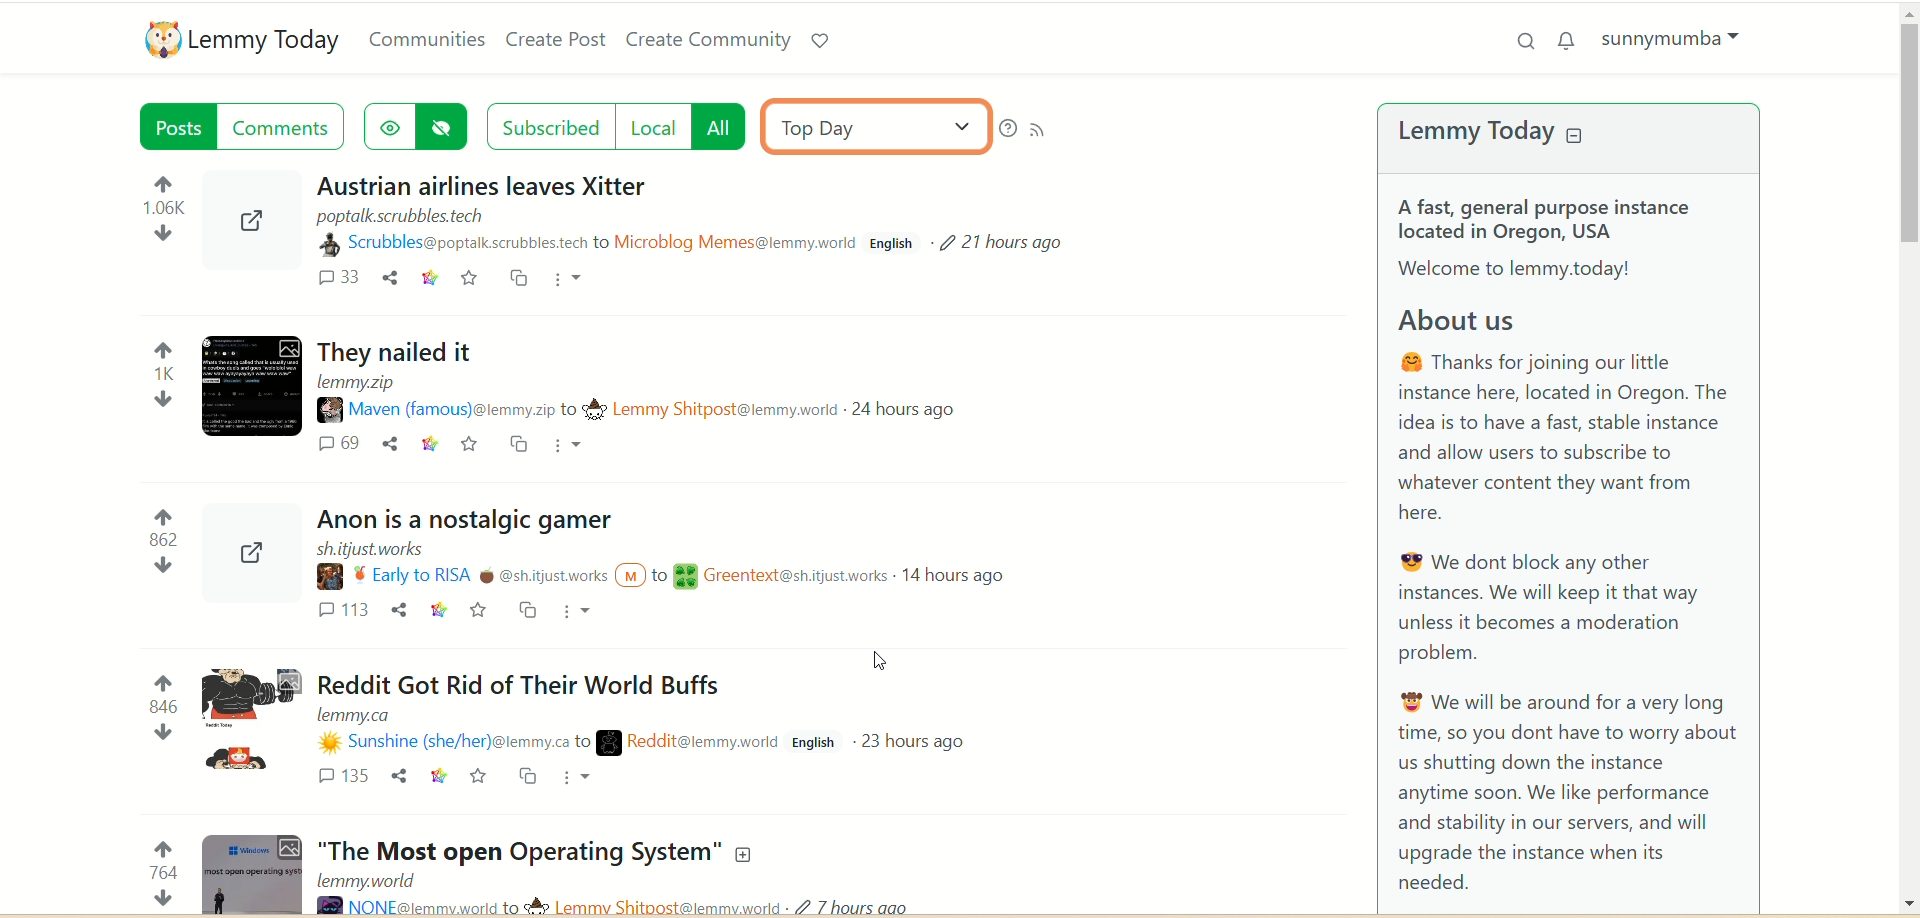 Image resolution: width=1920 pixels, height=918 pixels. Describe the element at coordinates (884, 663) in the screenshot. I see `Pointer` at that location.